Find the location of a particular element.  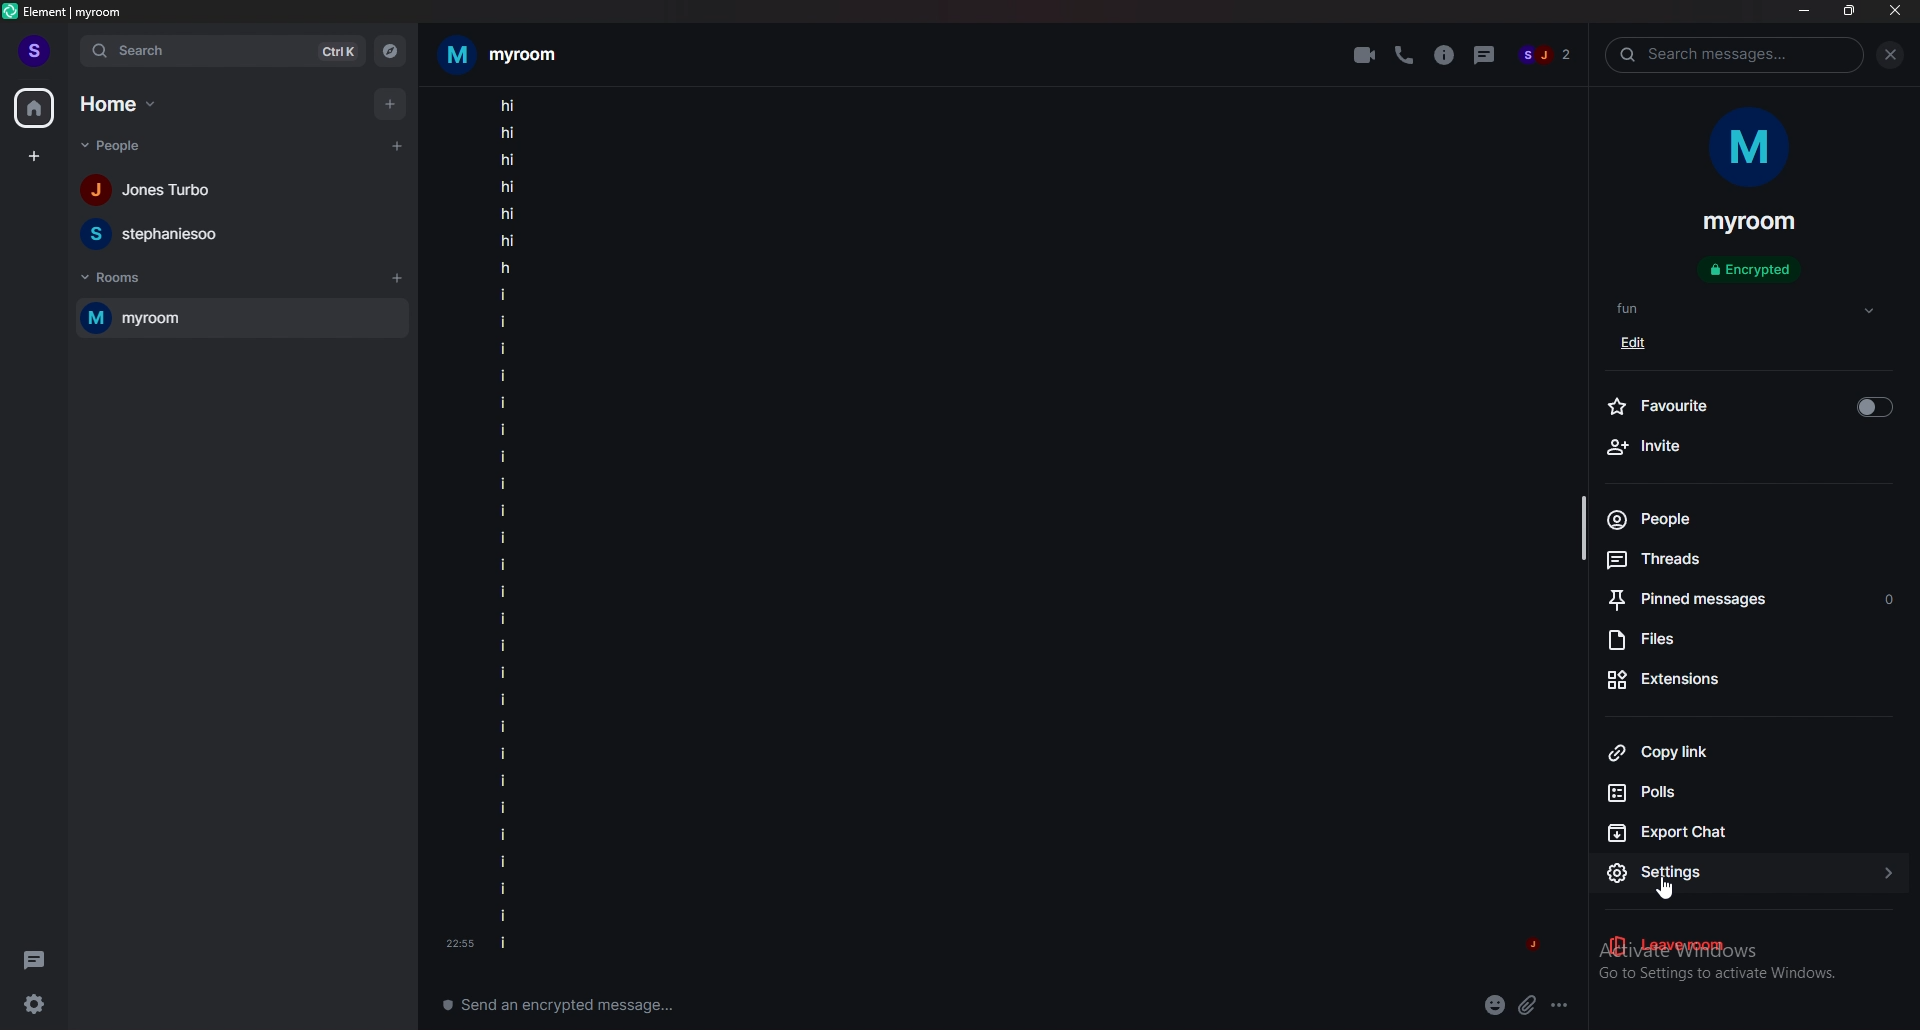

j is located at coordinates (1532, 948).